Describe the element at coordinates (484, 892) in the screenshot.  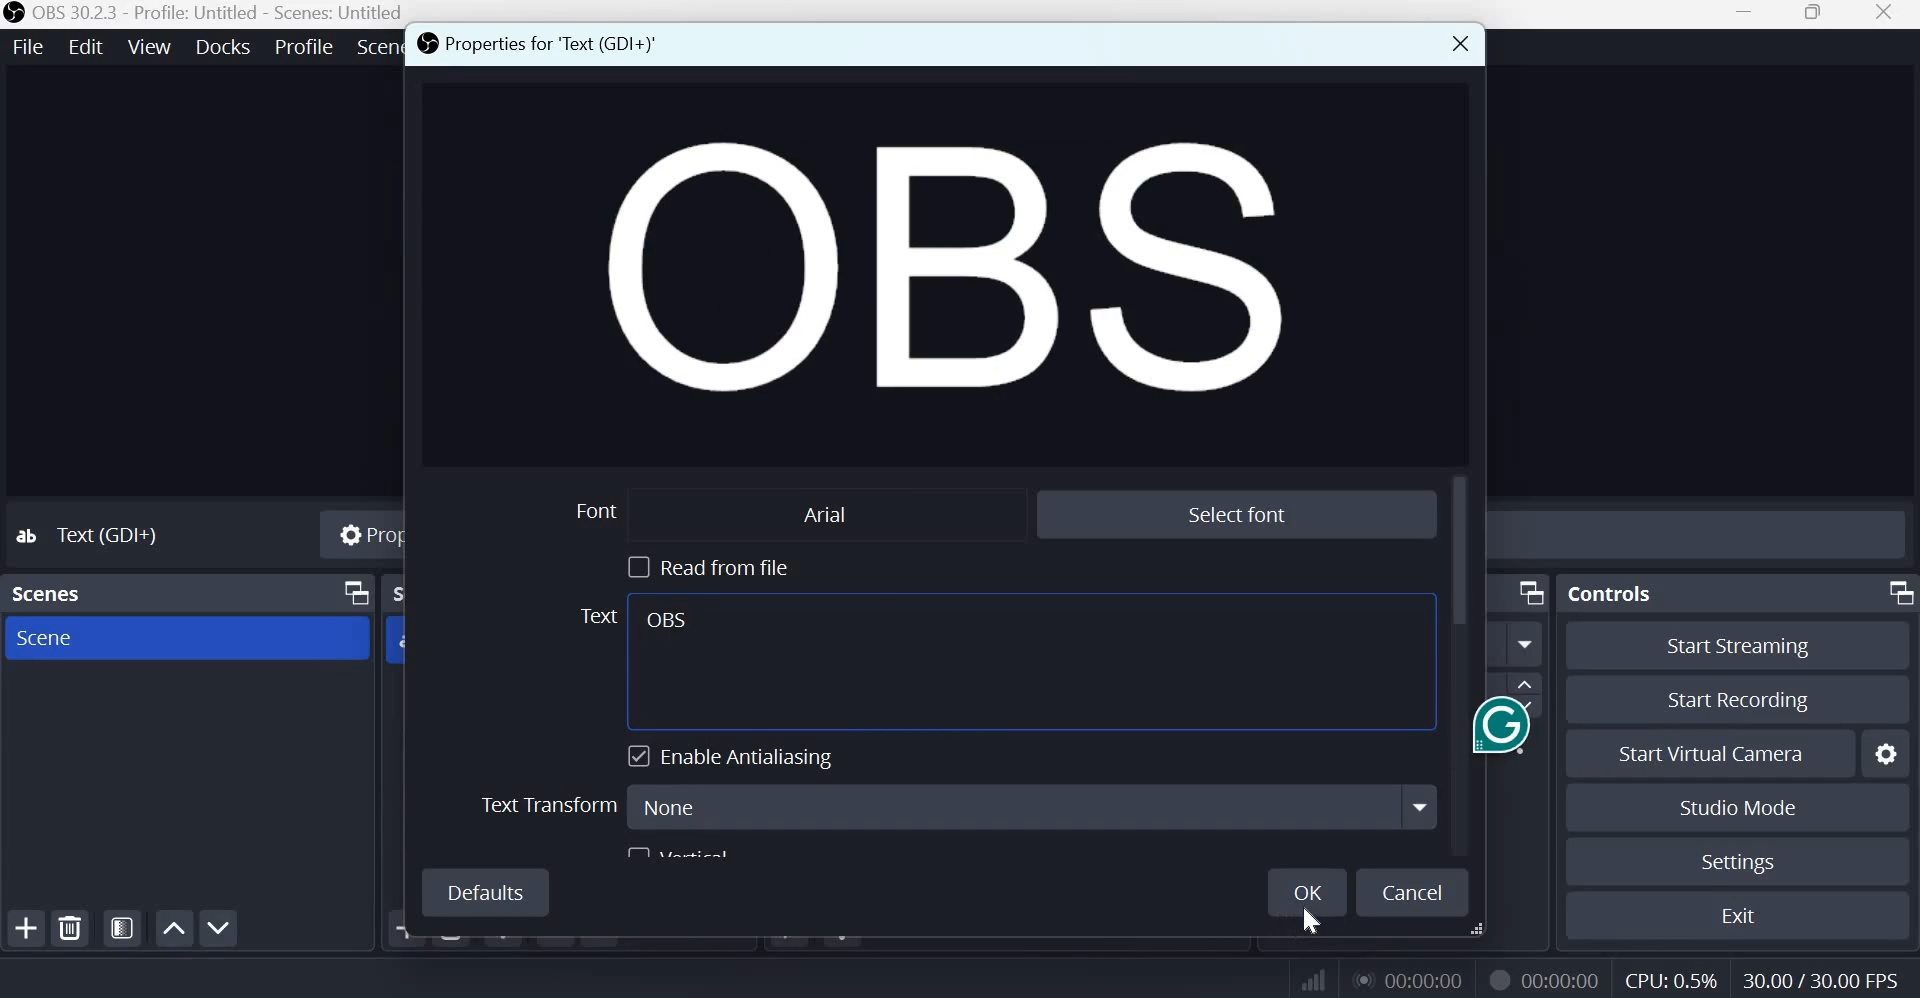
I see `Defaults` at that location.